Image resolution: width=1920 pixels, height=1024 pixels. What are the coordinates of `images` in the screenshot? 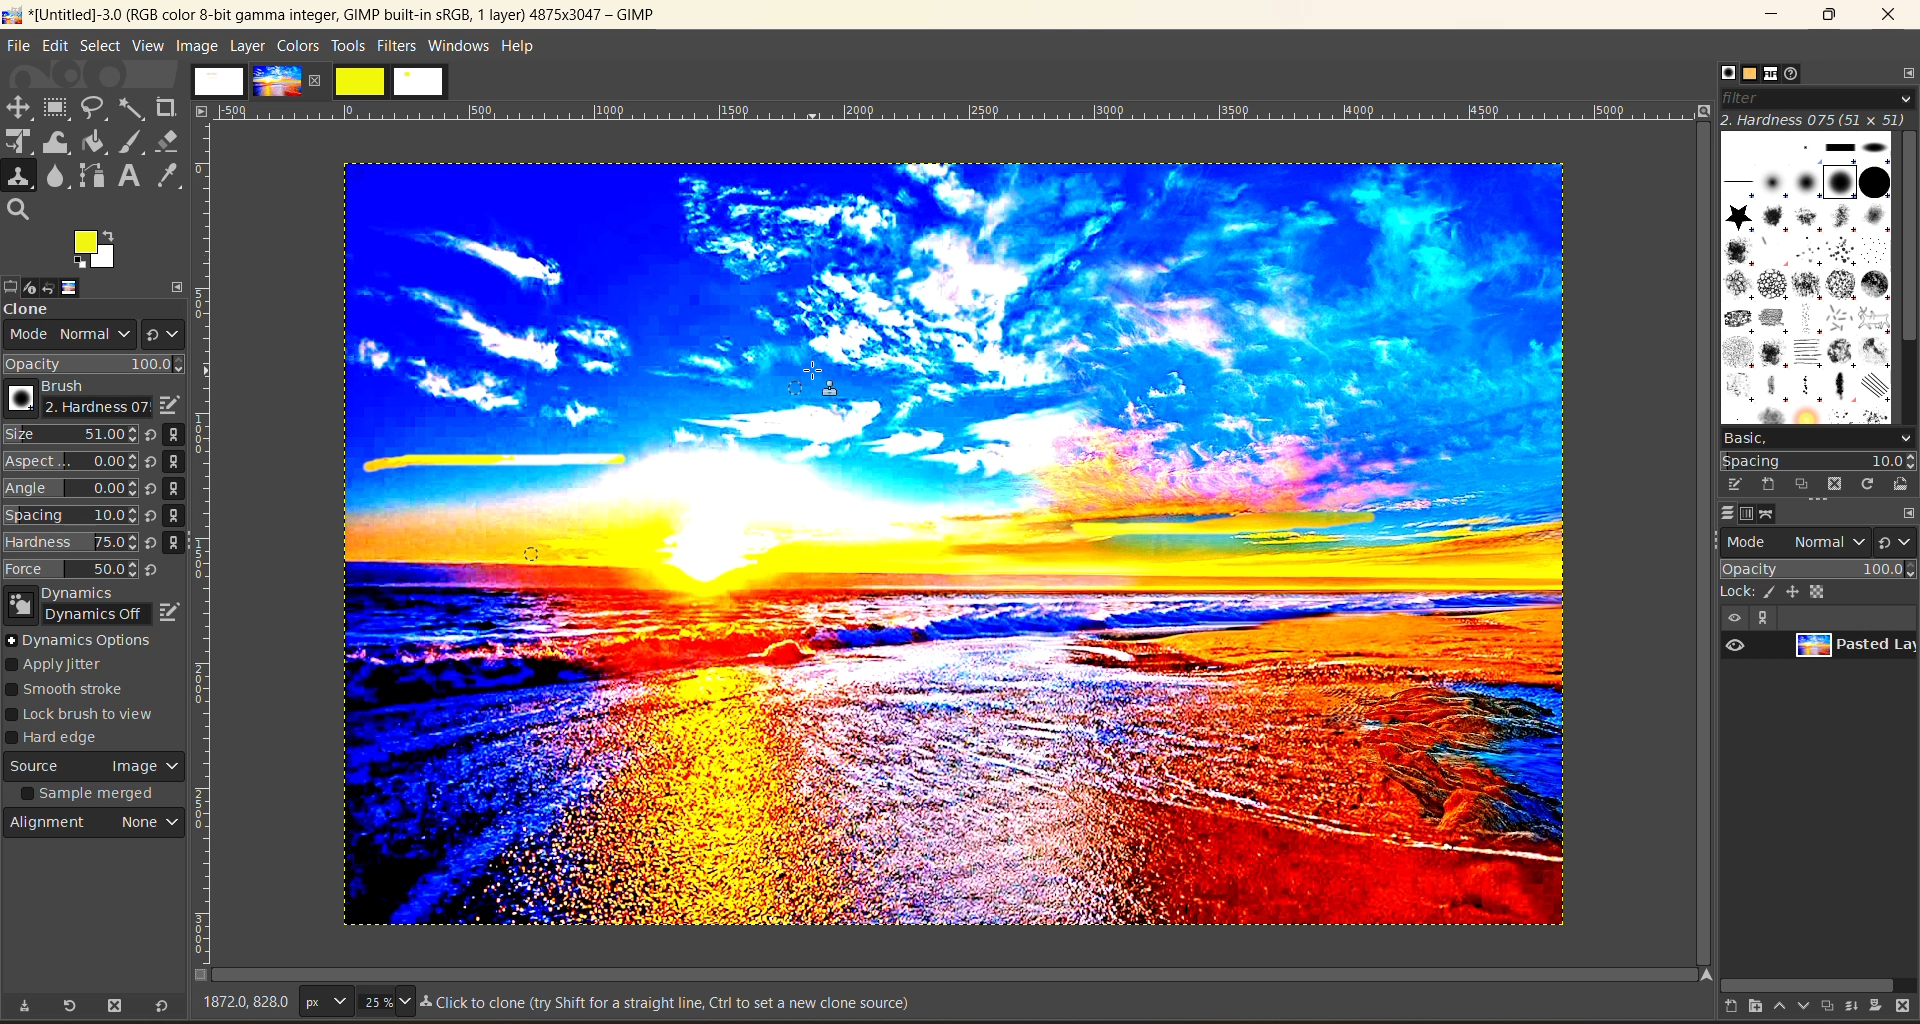 It's located at (219, 81).